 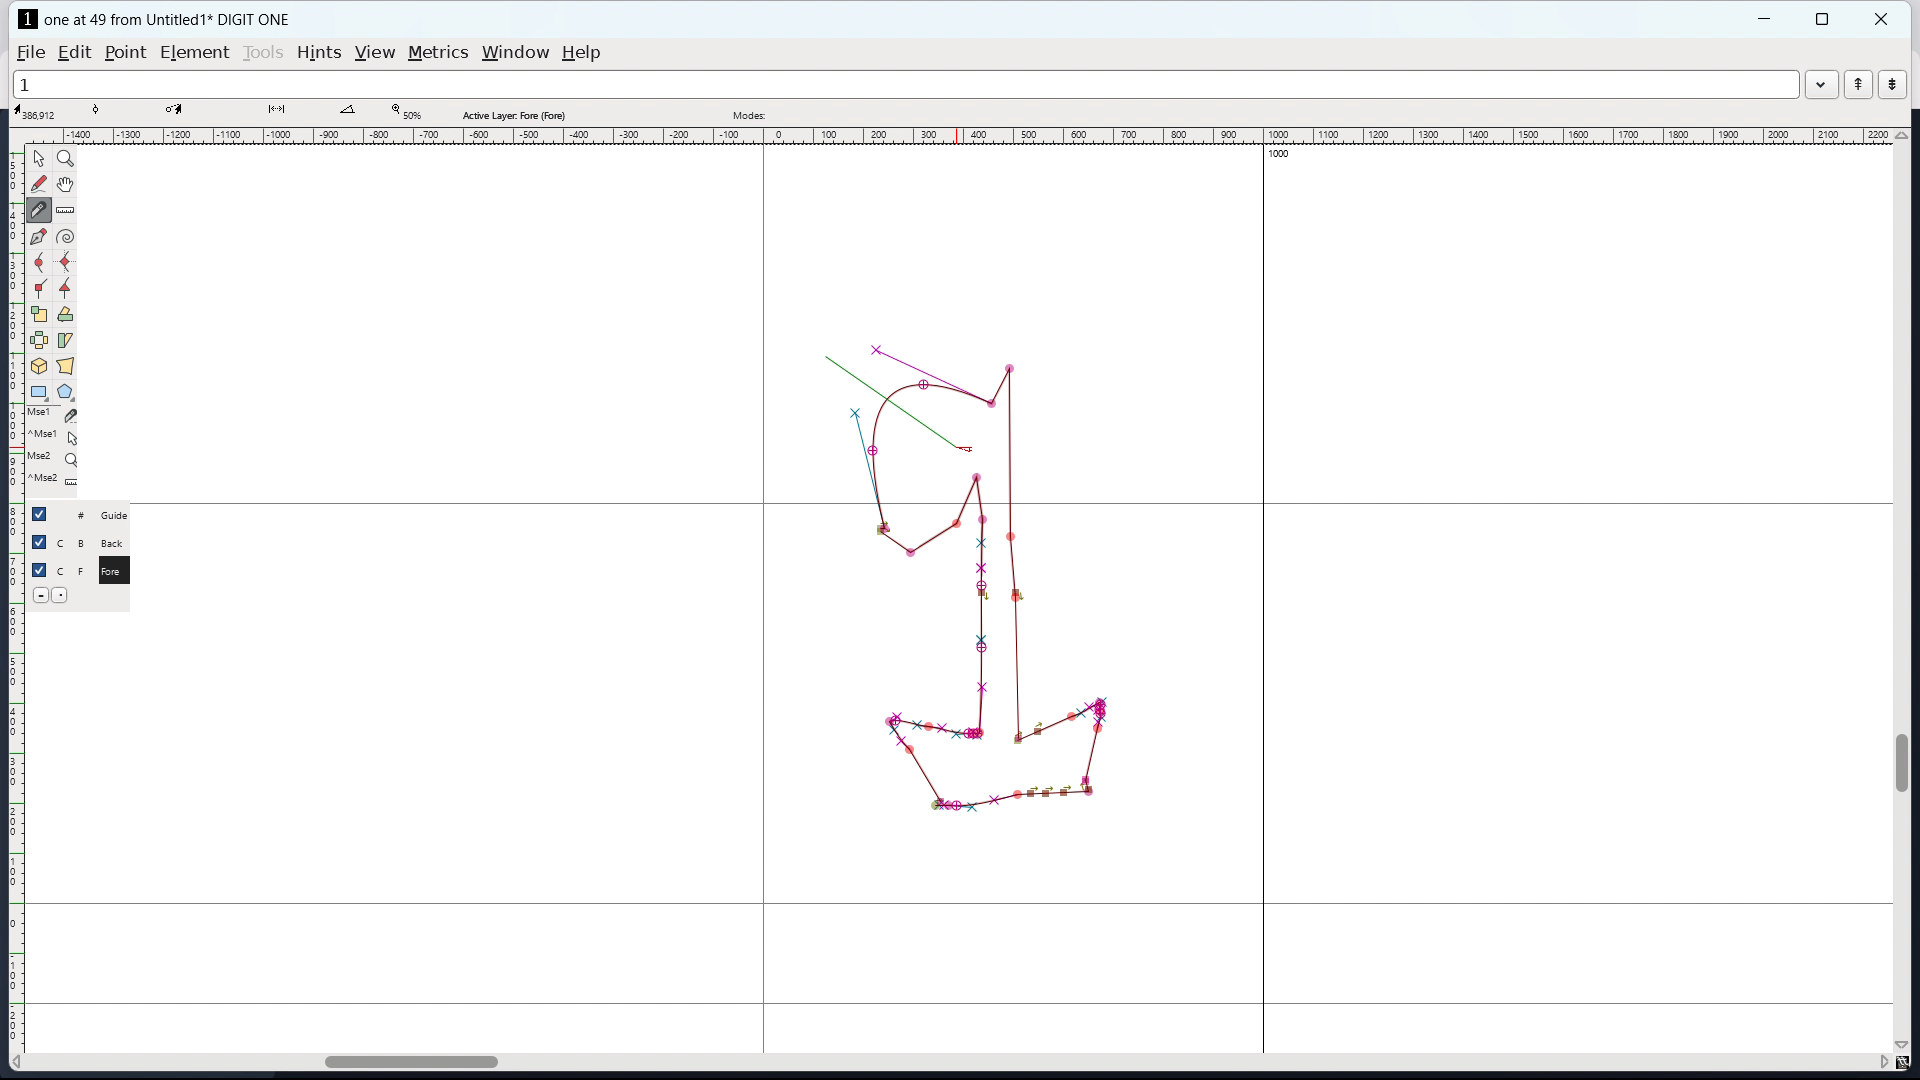 I want to click on ^mse2, so click(x=56, y=481).